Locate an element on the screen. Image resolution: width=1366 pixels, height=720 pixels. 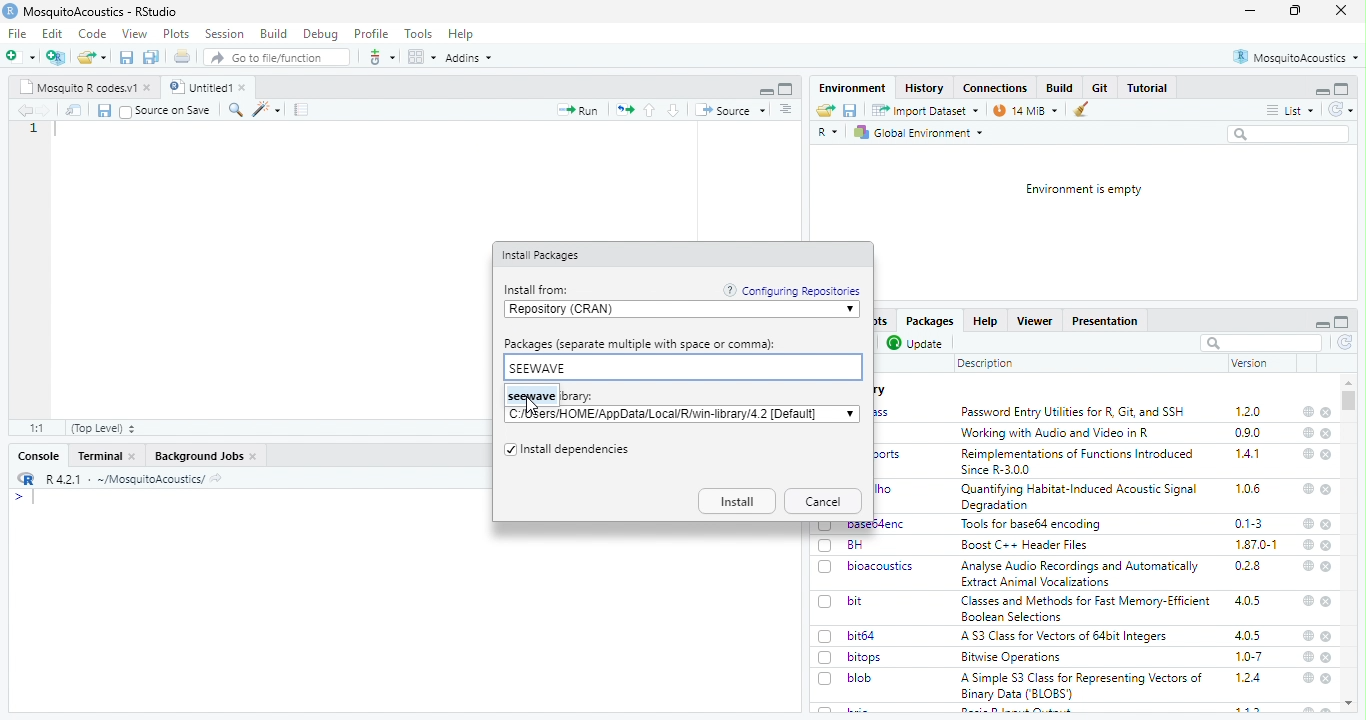
Connections is located at coordinates (997, 88).